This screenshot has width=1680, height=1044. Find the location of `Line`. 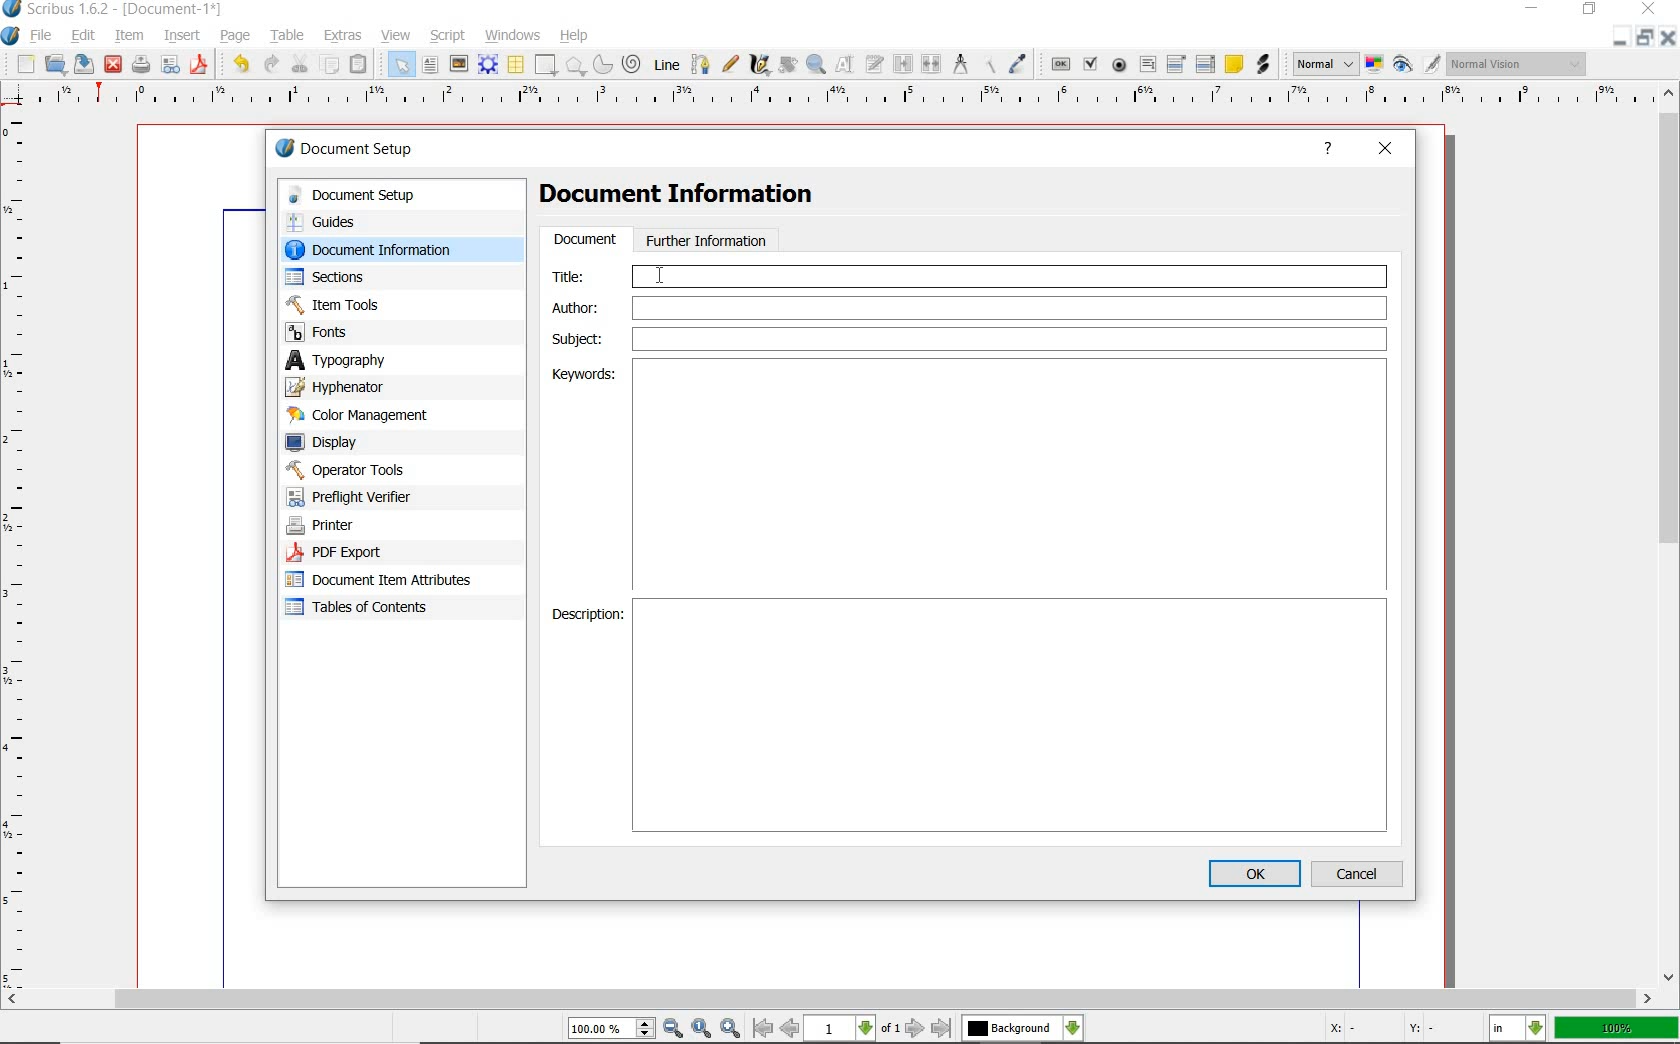

Line is located at coordinates (666, 65).